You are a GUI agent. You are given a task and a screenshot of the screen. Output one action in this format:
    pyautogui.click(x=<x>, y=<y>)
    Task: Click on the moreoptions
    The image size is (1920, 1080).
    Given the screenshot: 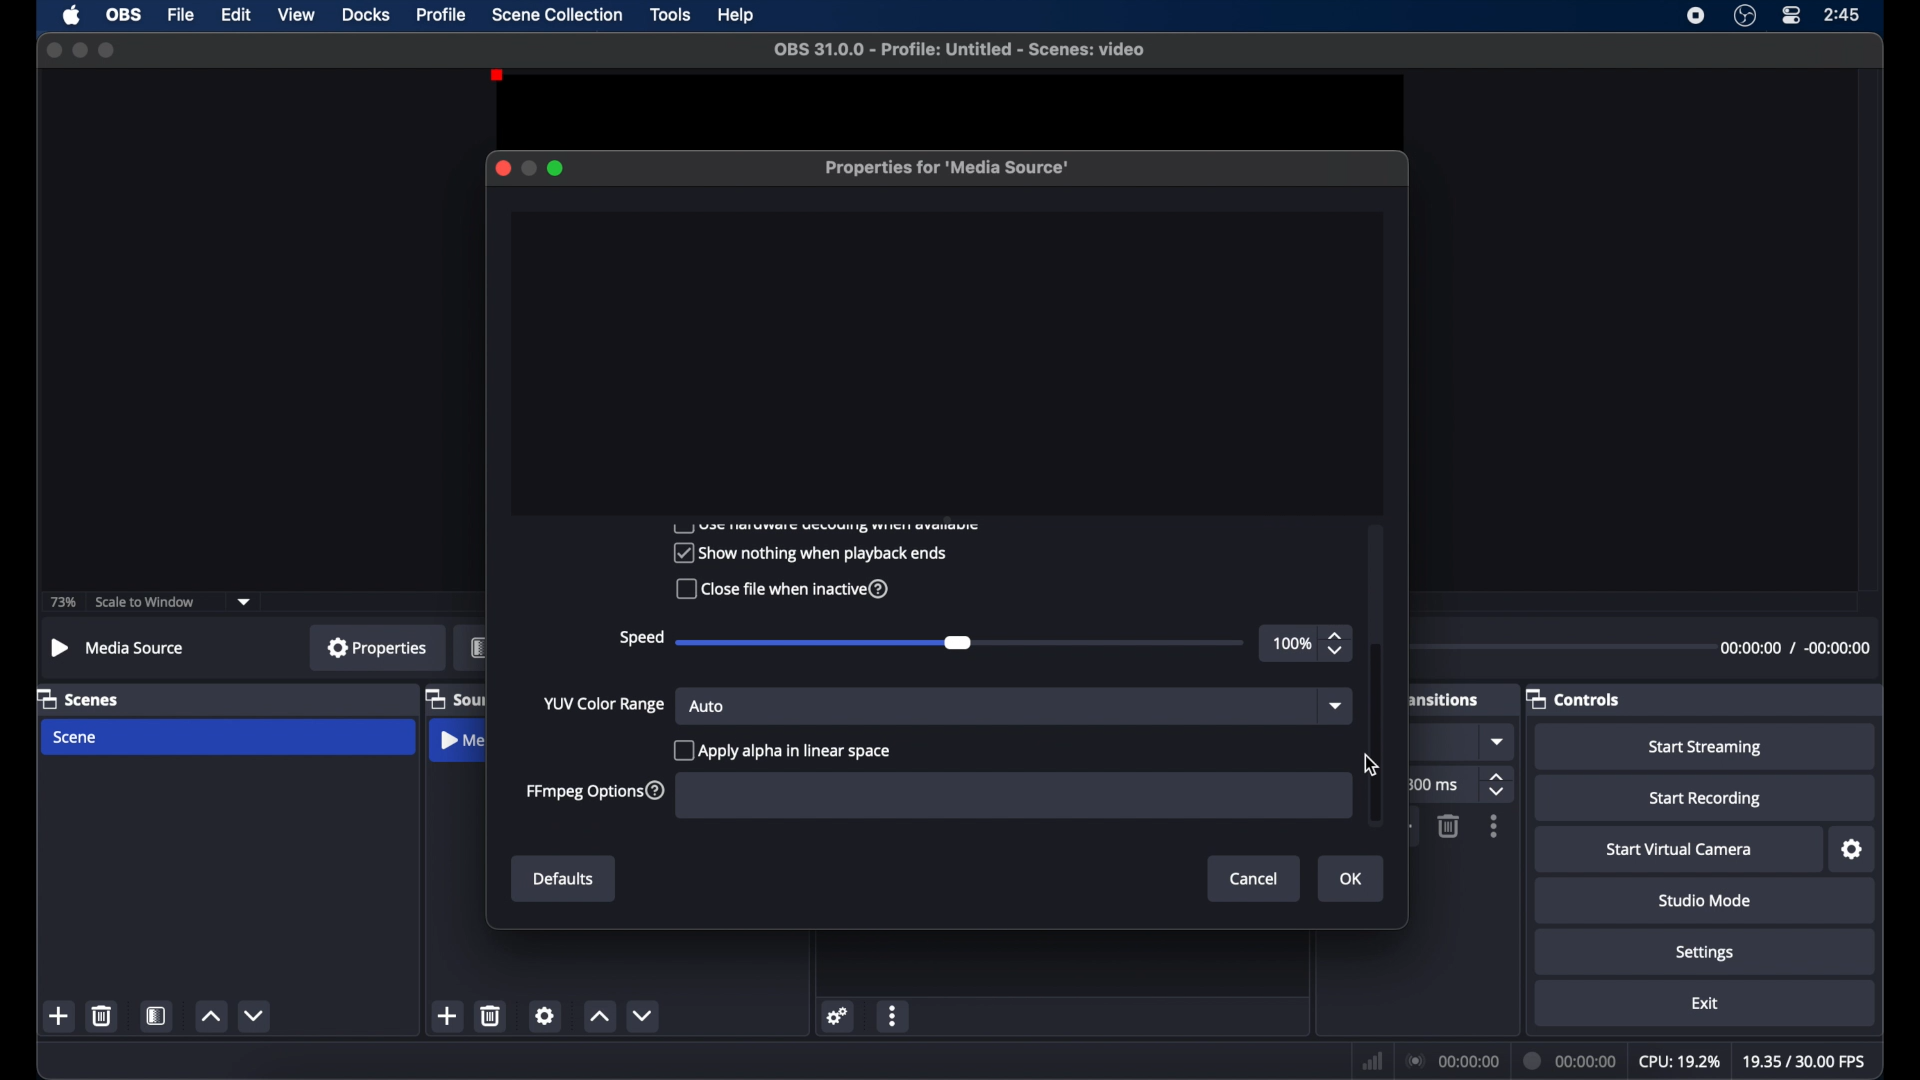 What is the action you would take?
    pyautogui.click(x=893, y=1017)
    